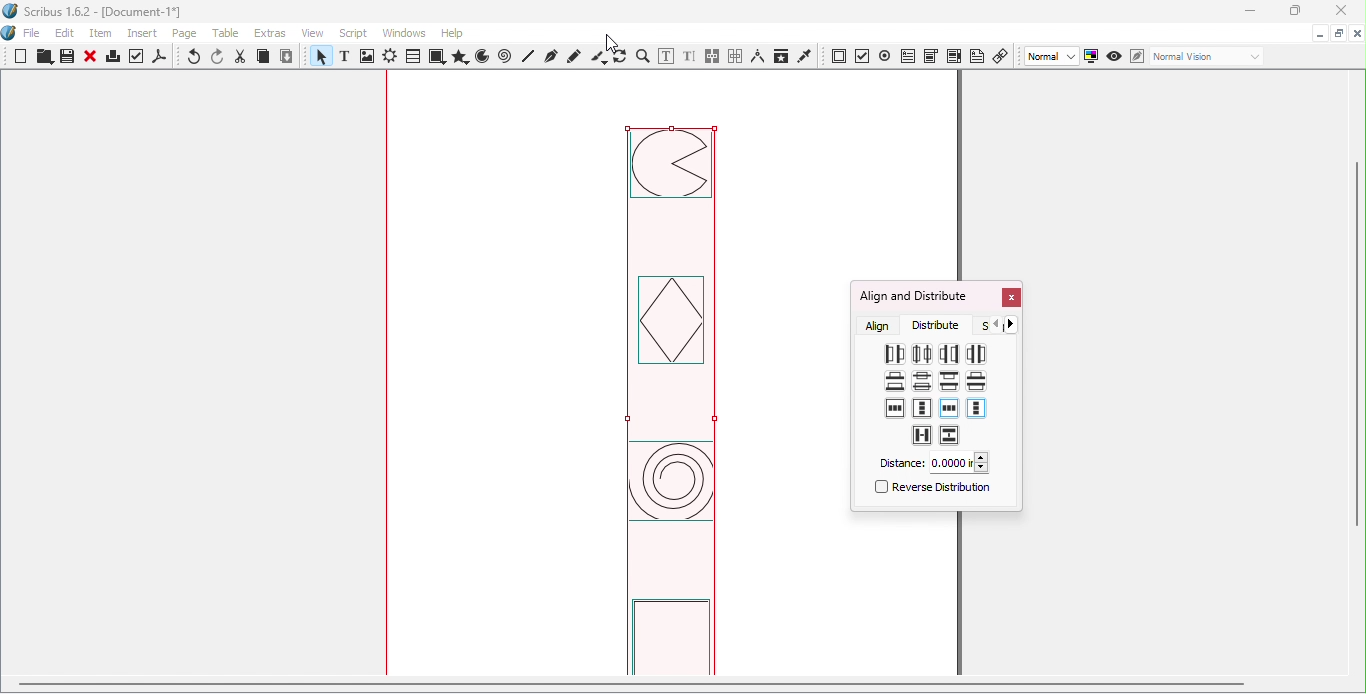  Describe the element at coordinates (671, 400) in the screenshot. I see `image aligned` at that location.